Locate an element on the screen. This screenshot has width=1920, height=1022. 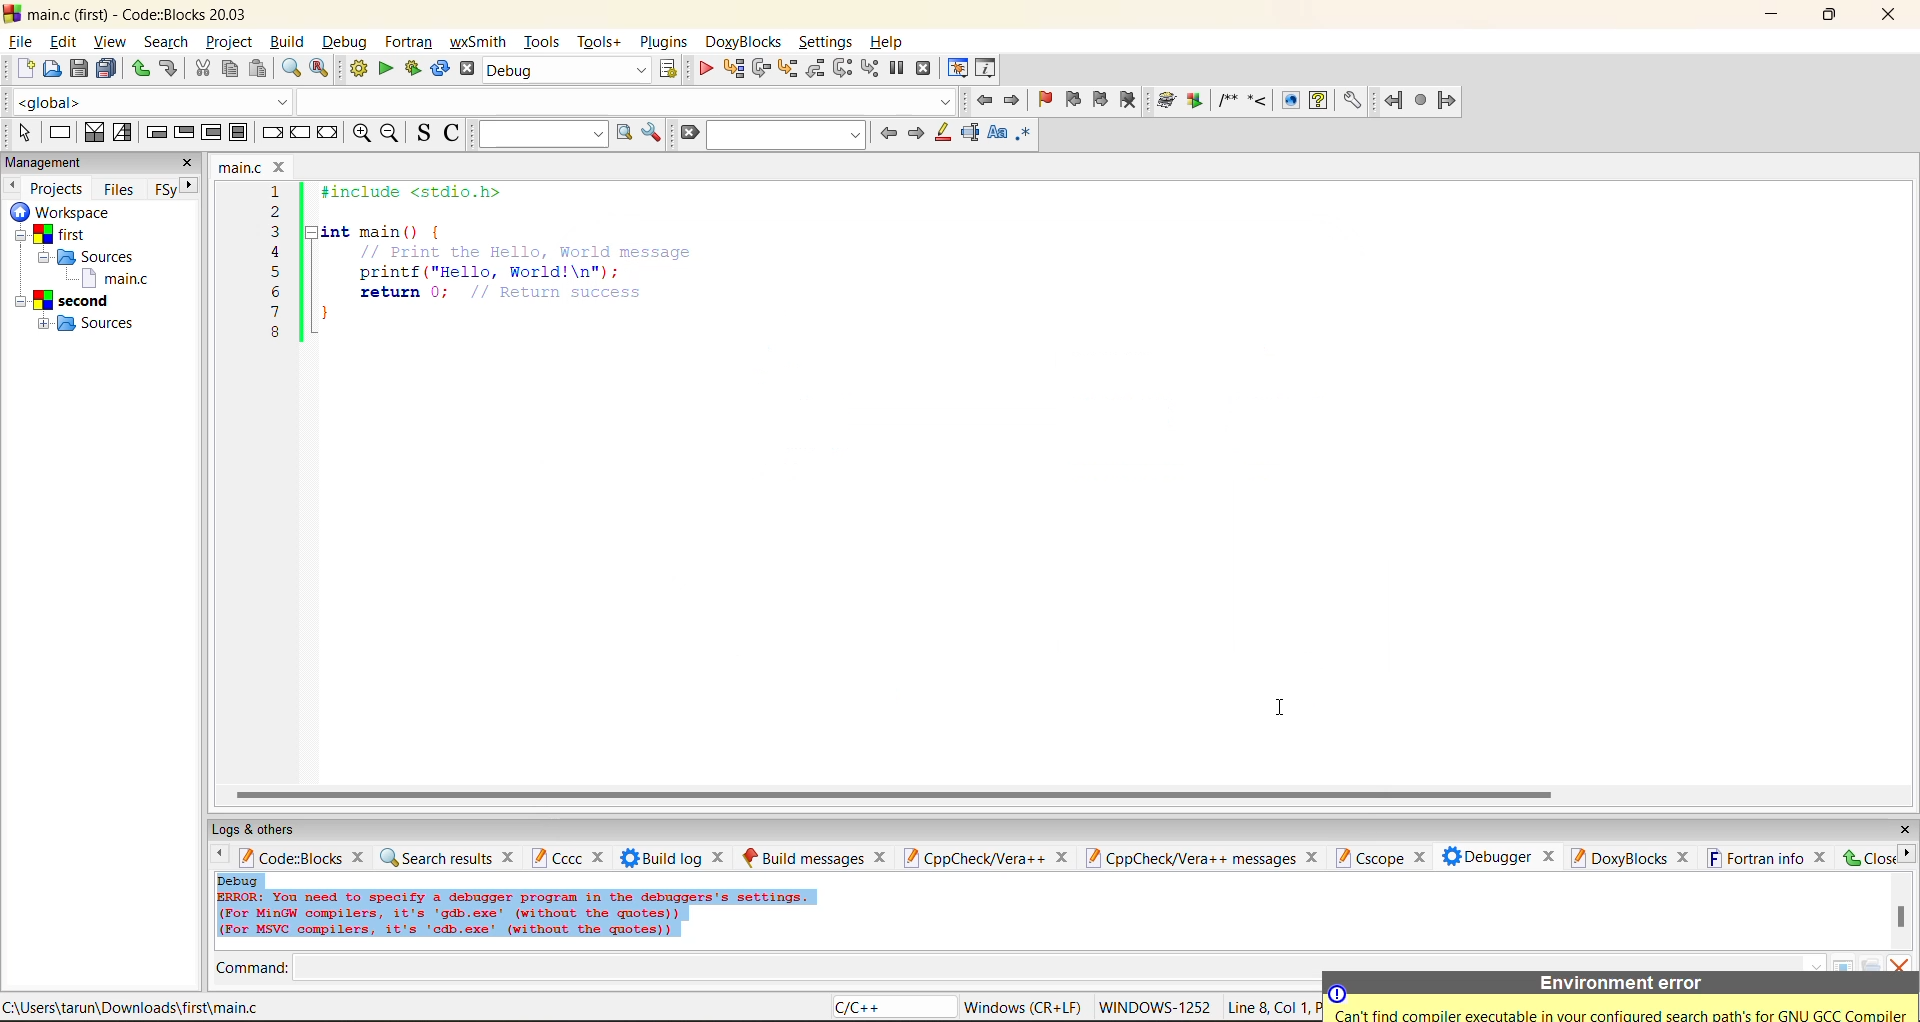
return 0 is located at coordinates (508, 292).